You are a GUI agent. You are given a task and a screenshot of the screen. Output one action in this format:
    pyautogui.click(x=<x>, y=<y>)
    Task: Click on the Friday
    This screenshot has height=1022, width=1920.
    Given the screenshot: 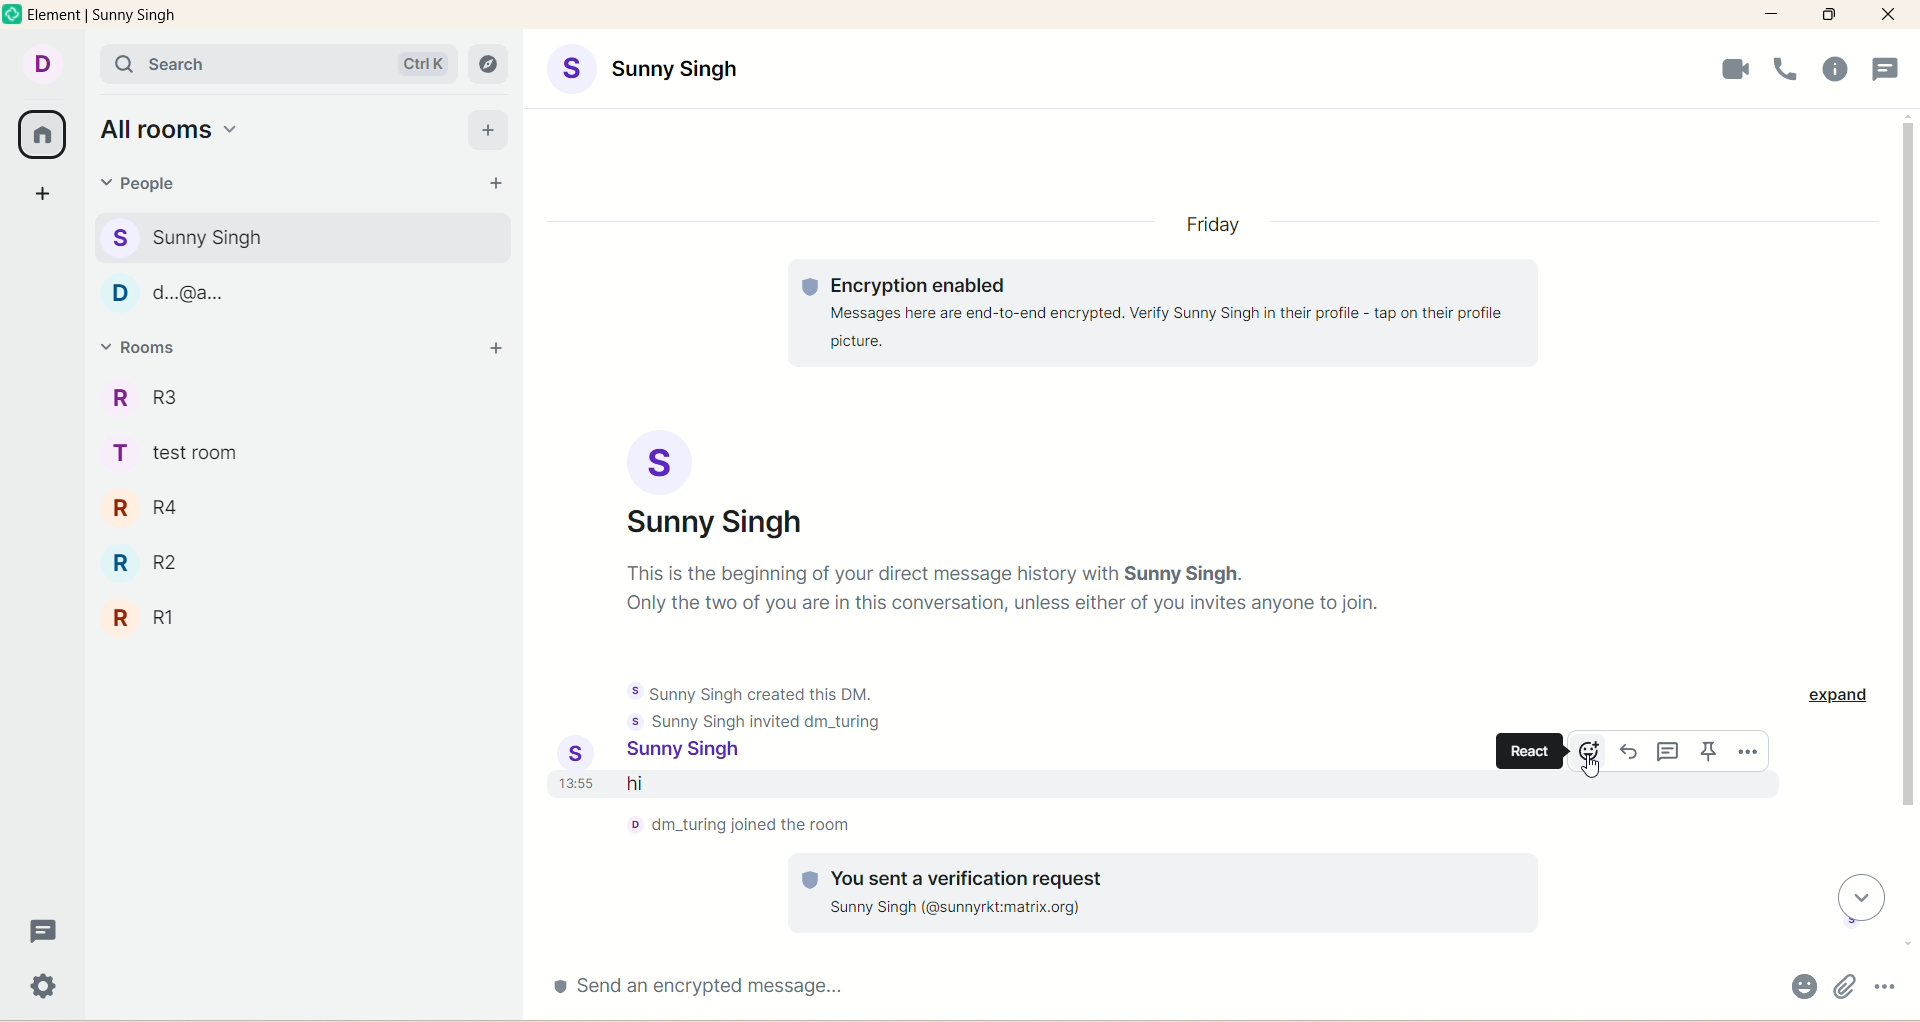 What is the action you would take?
    pyautogui.click(x=1213, y=224)
    